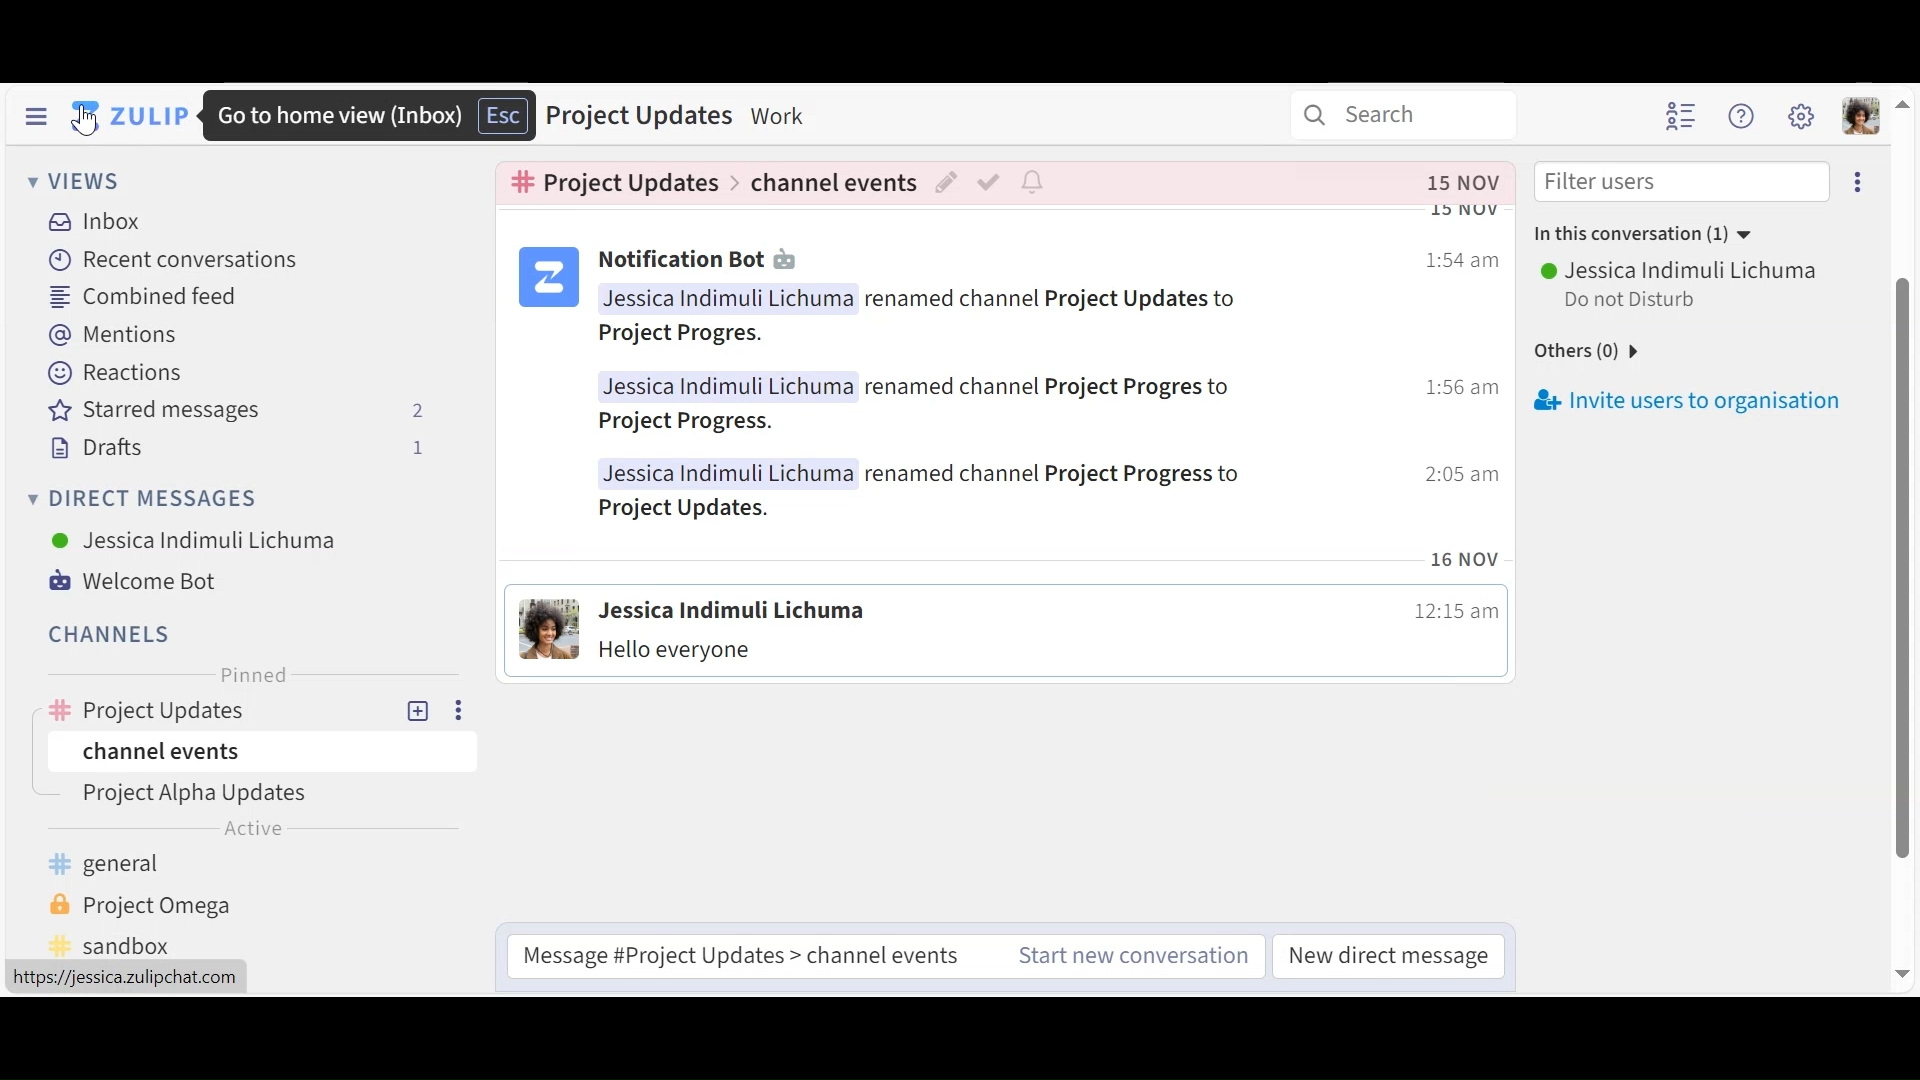 Image resolution: width=1920 pixels, height=1080 pixels. I want to click on Mark as resolved, so click(987, 184).